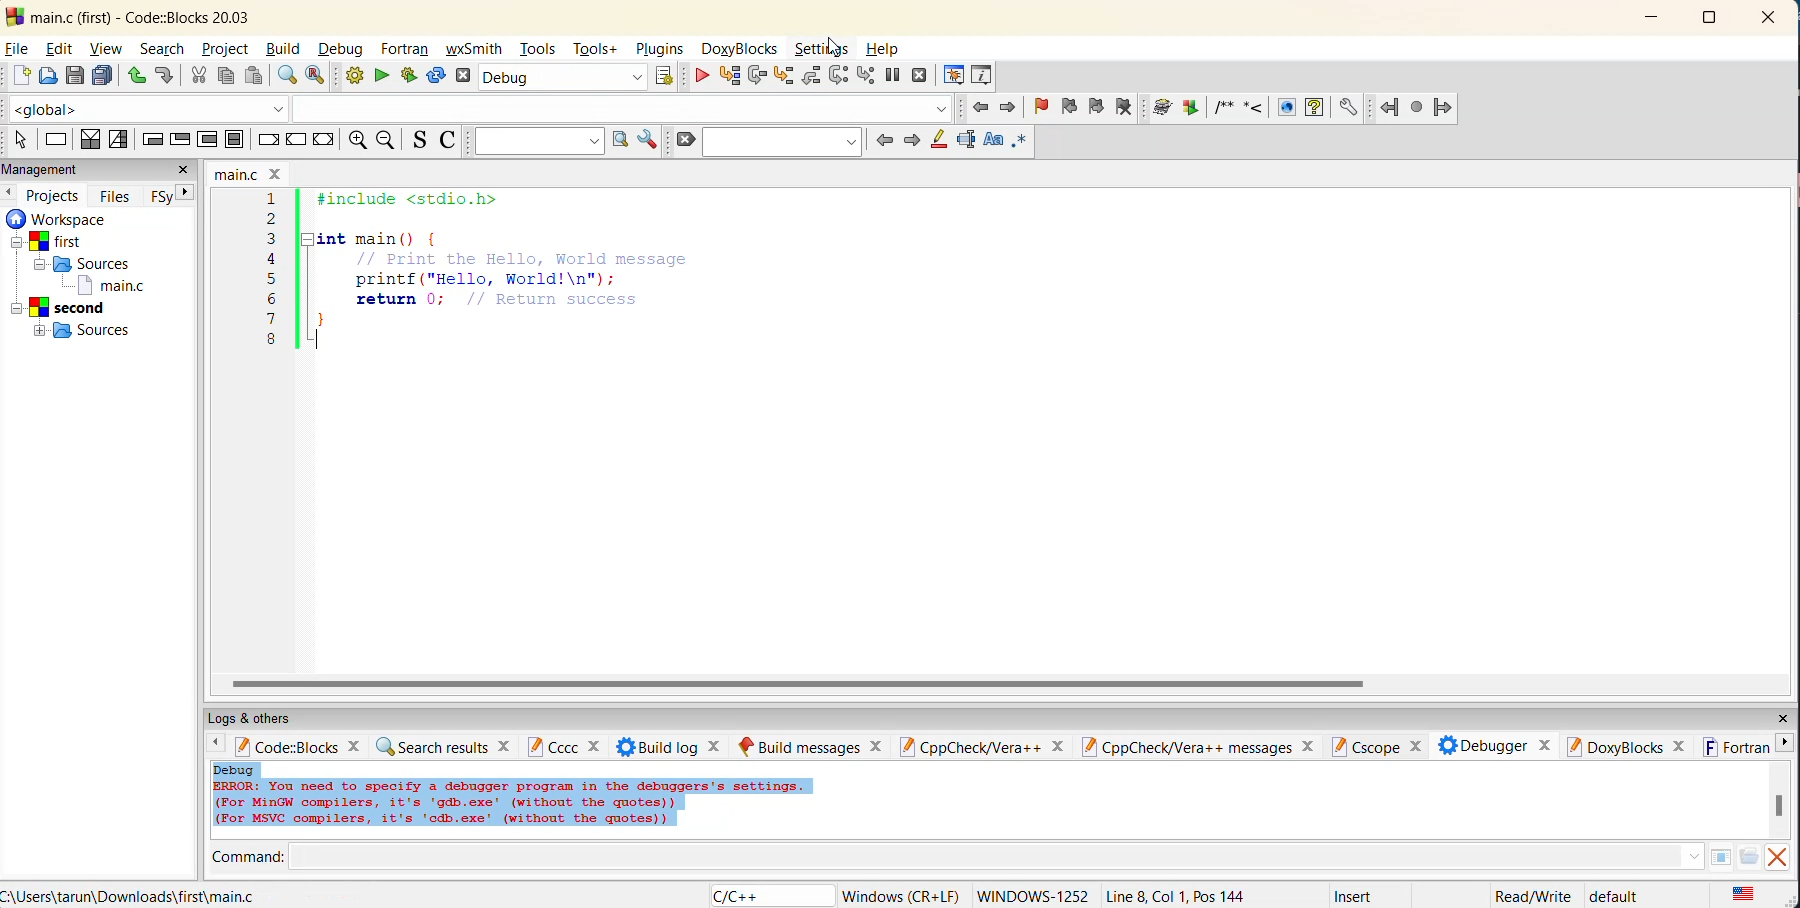  What do you see at coordinates (894, 75) in the screenshot?
I see `break debugger` at bounding box center [894, 75].